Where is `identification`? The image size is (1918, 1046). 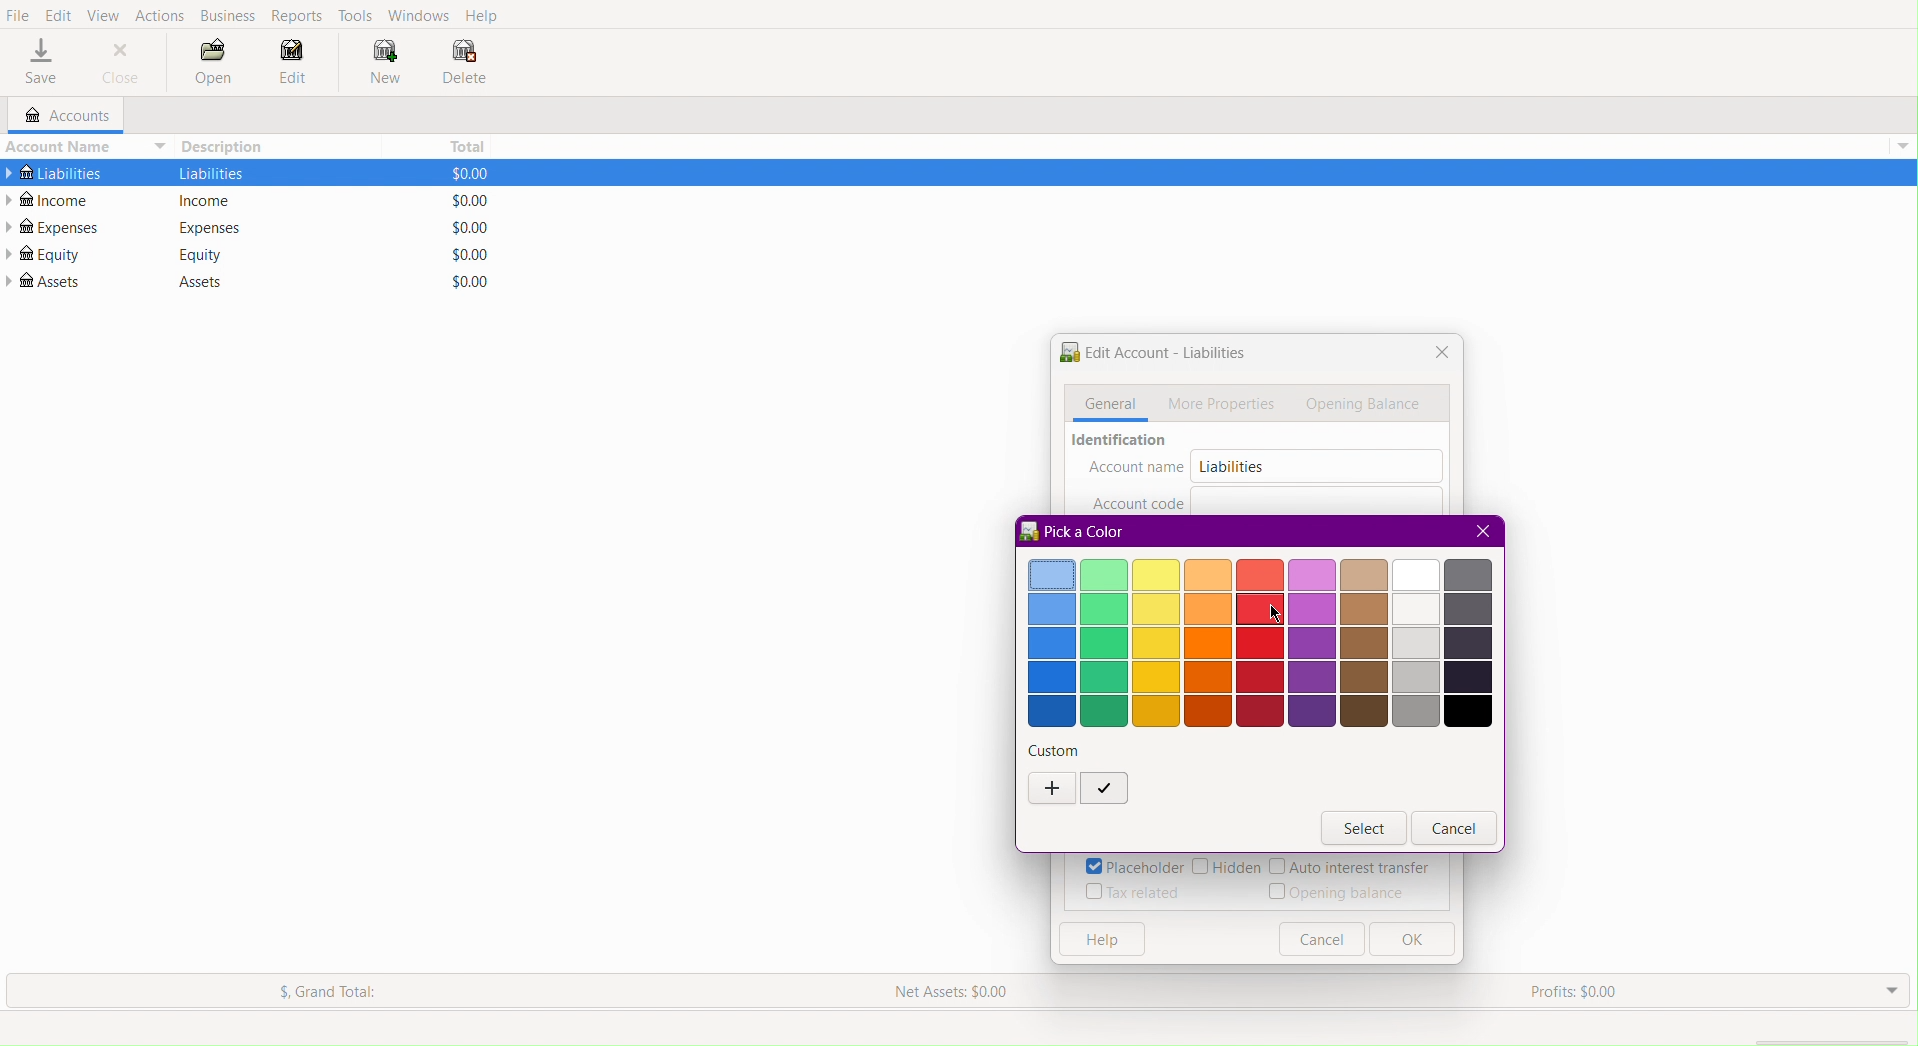 identification is located at coordinates (1122, 442).